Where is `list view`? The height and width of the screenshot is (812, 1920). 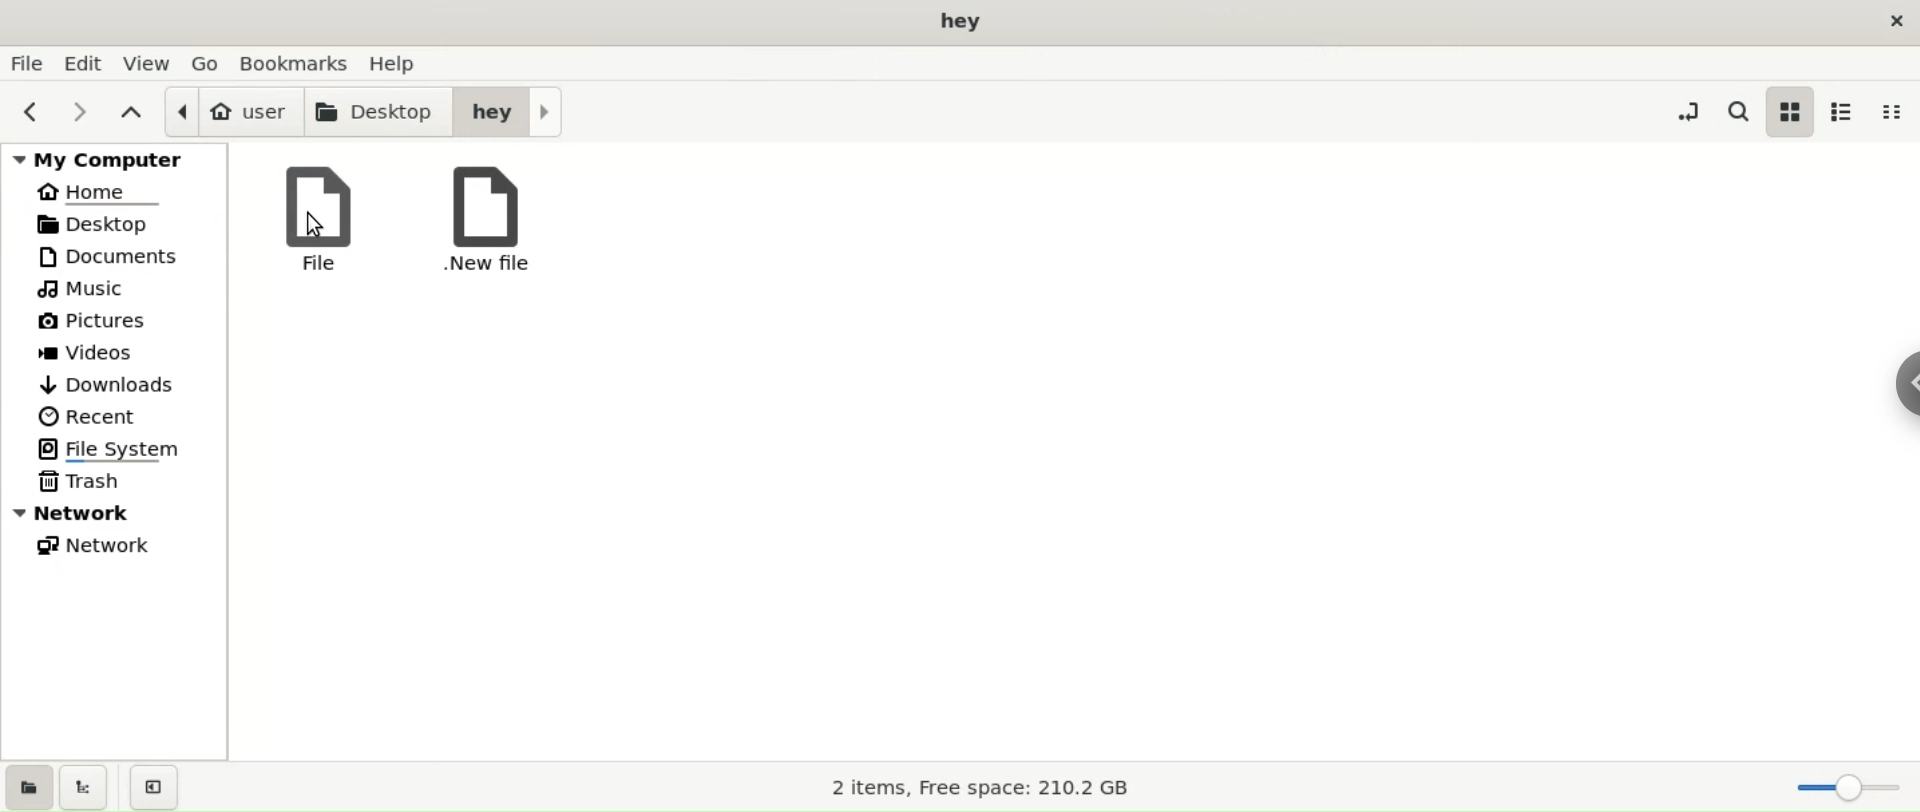 list view is located at coordinates (1844, 114).